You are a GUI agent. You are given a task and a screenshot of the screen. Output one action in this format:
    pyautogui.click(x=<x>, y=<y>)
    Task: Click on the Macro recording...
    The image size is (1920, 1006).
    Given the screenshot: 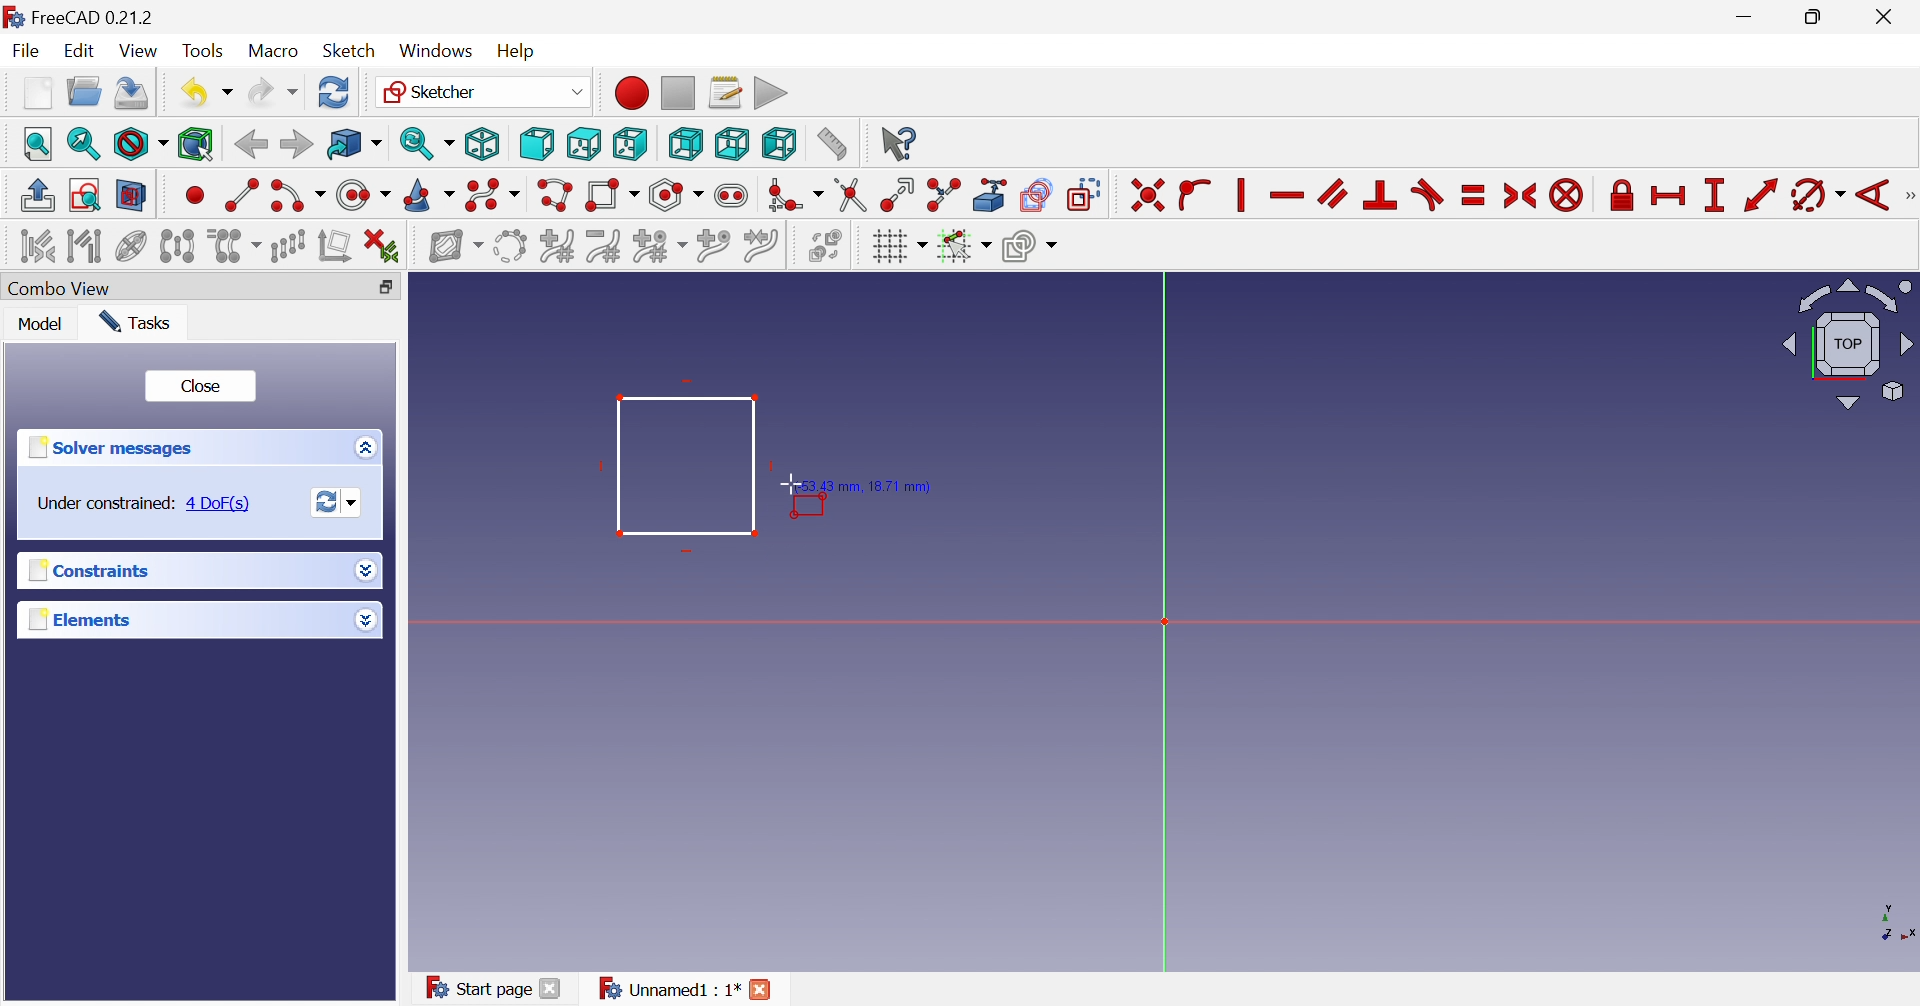 What is the action you would take?
    pyautogui.click(x=630, y=92)
    